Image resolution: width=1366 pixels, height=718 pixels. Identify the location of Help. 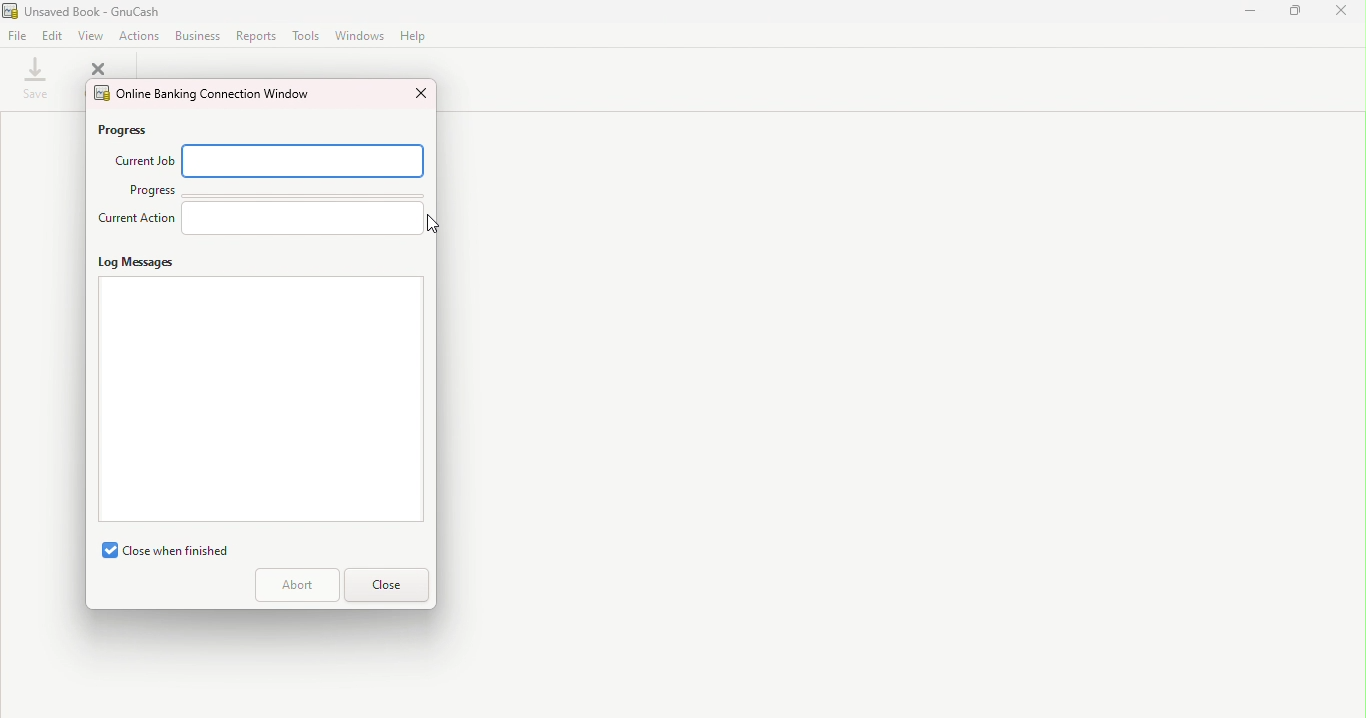
(414, 37).